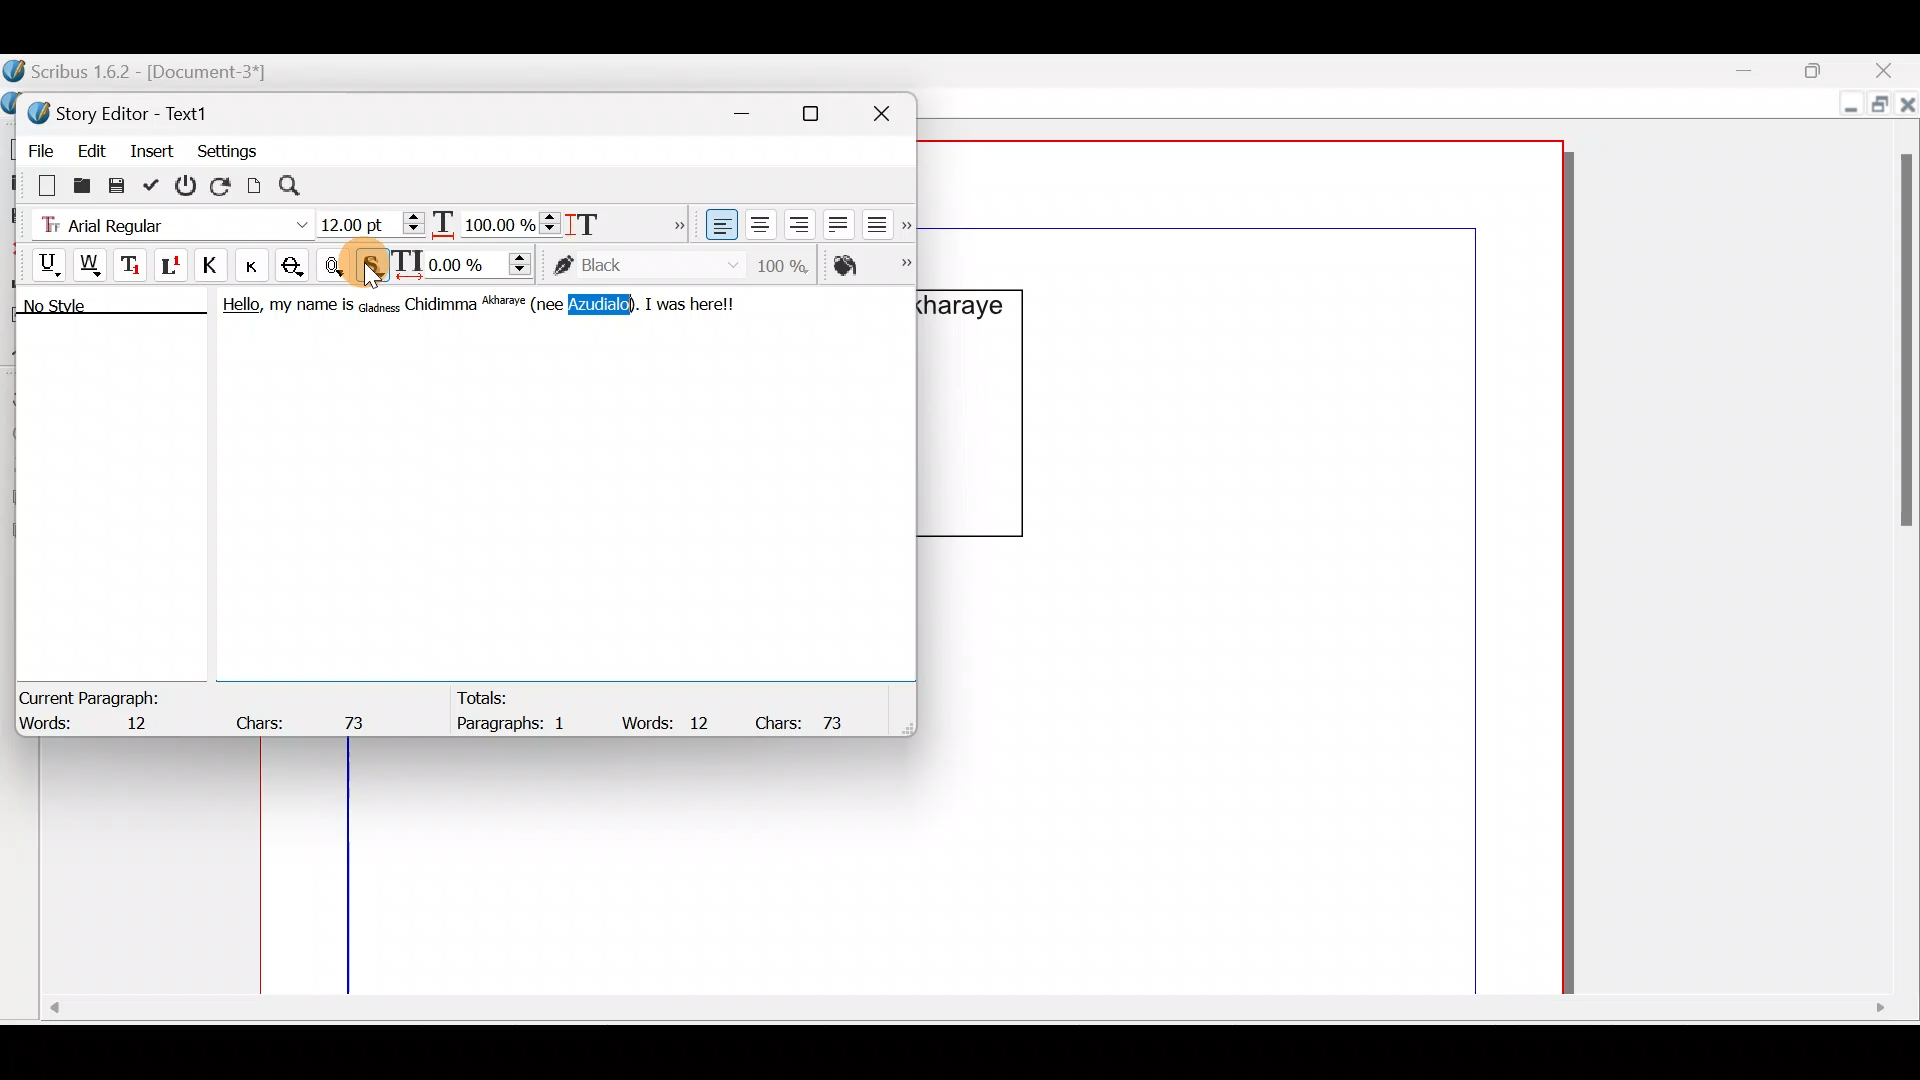 The height and width of the screenshot is (1080, 1920). What do you see at coordinates (158, 73) in the screenshot?
I see `Scribus 1.6.2 - [Document-3*]` at bounding box center [158, 73].